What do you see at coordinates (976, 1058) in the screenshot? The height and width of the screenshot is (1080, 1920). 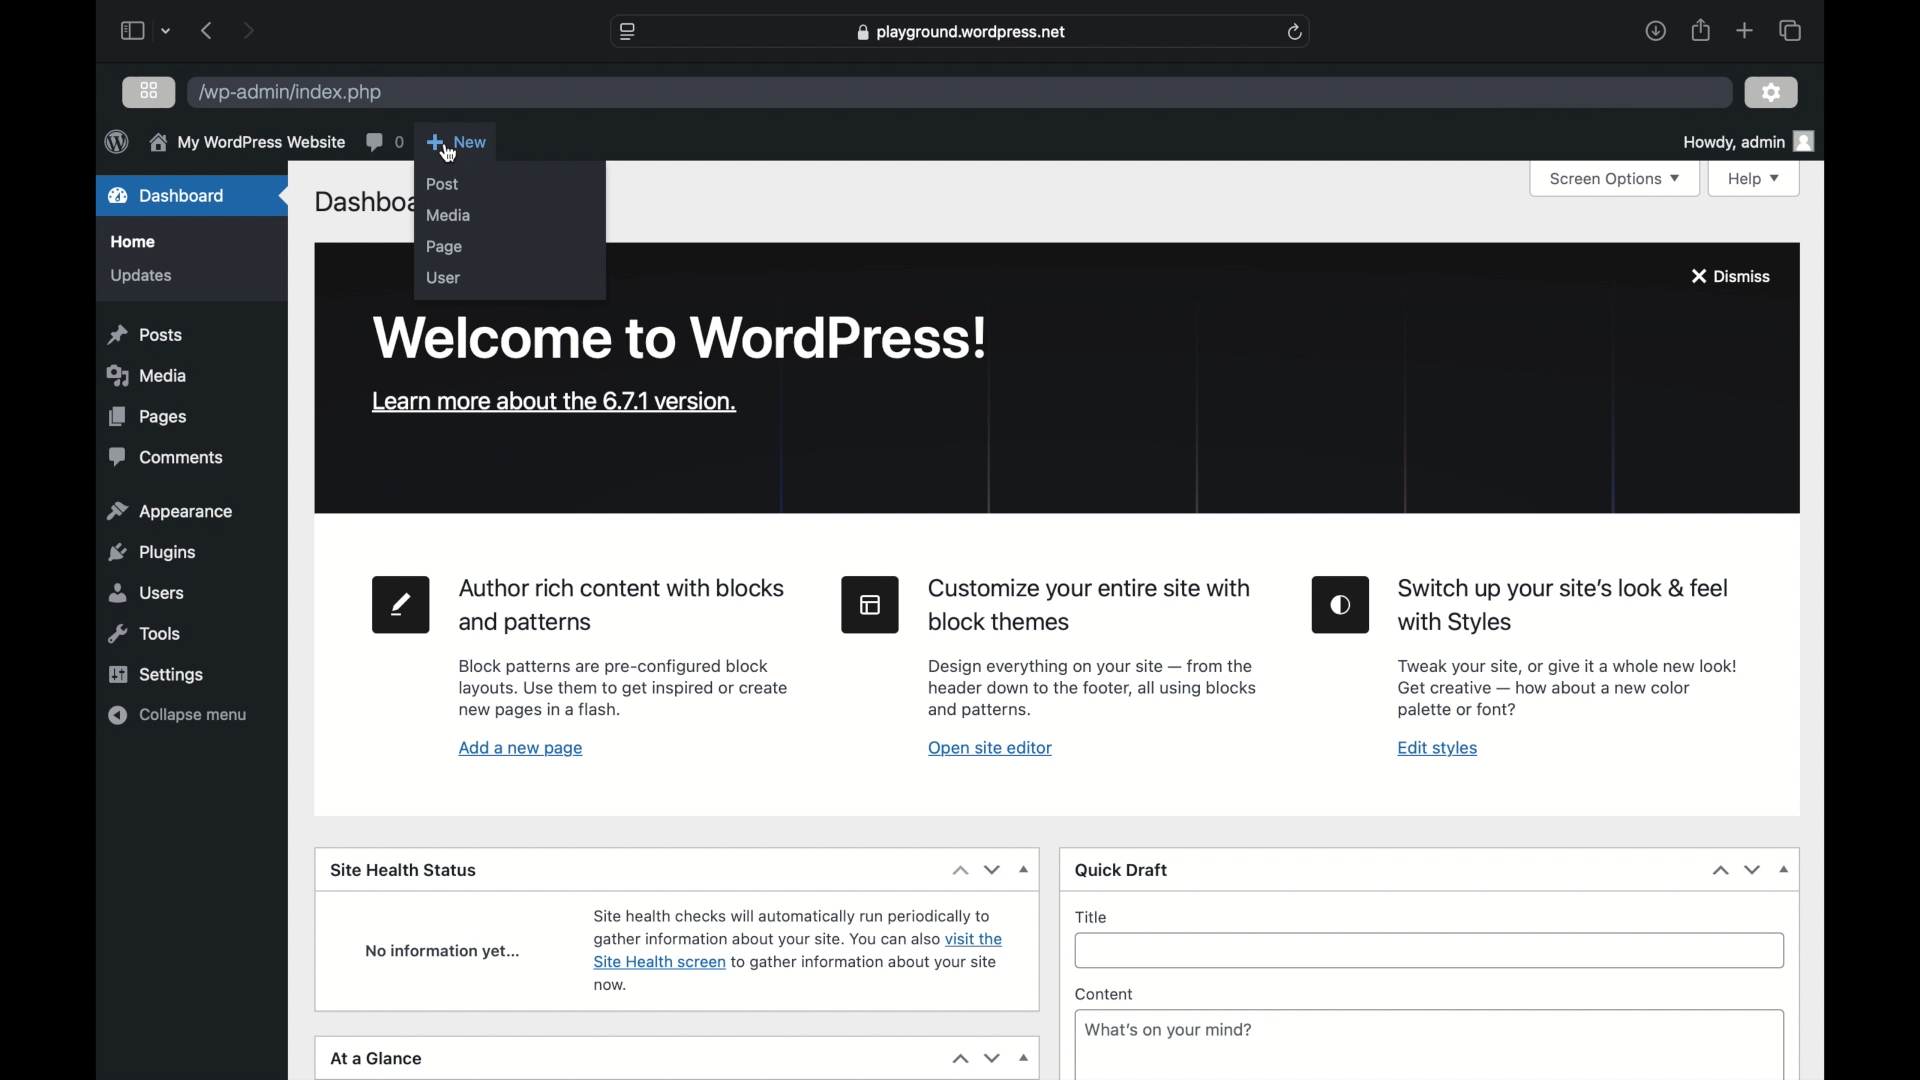 I see `stepper buttons` at bounding box center [976, 1058].